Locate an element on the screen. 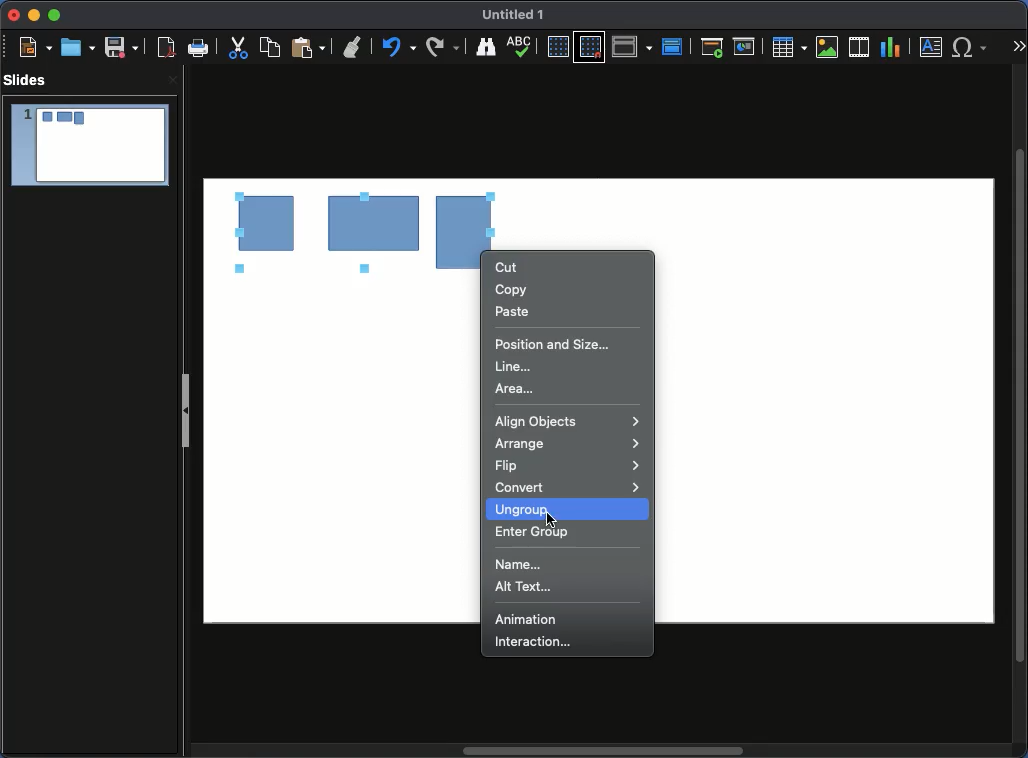 Image resolution: width=1028 pixels, height=758 pixels. Start from current slide is located at coordinates (745, 48).